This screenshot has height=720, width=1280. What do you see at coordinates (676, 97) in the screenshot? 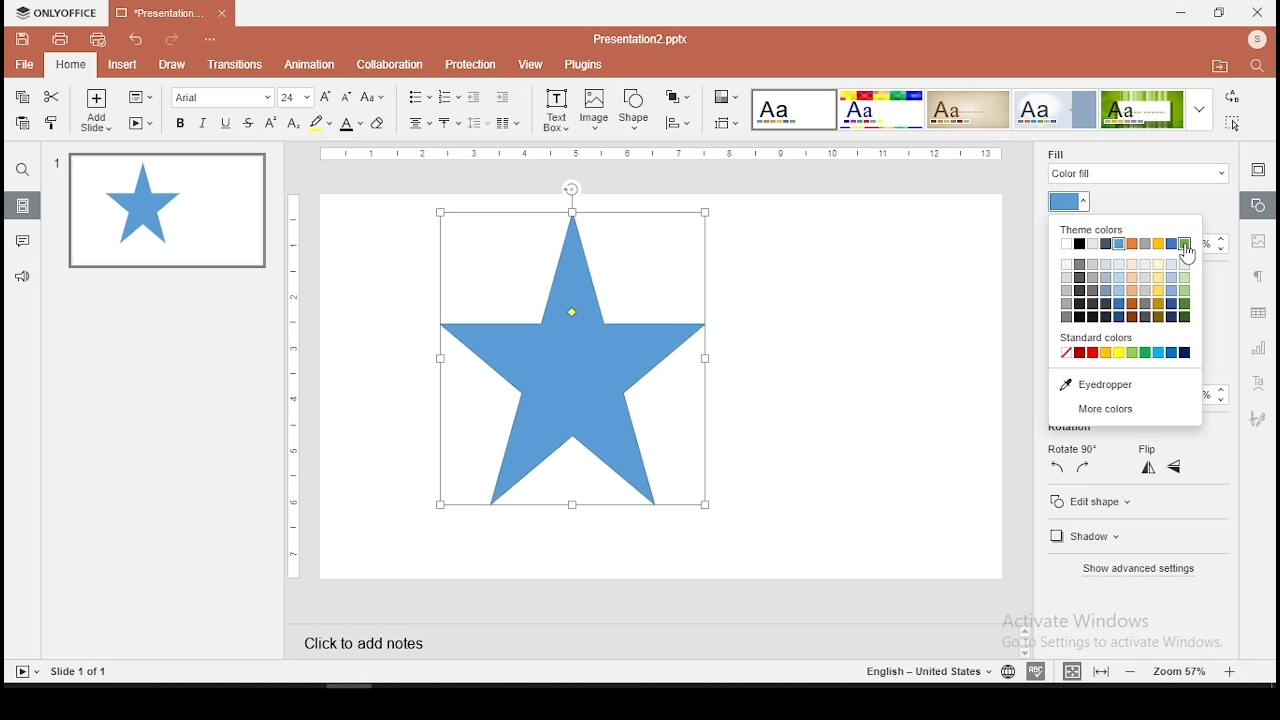
I see `arrange shapes` at bounding box center [676, 97].